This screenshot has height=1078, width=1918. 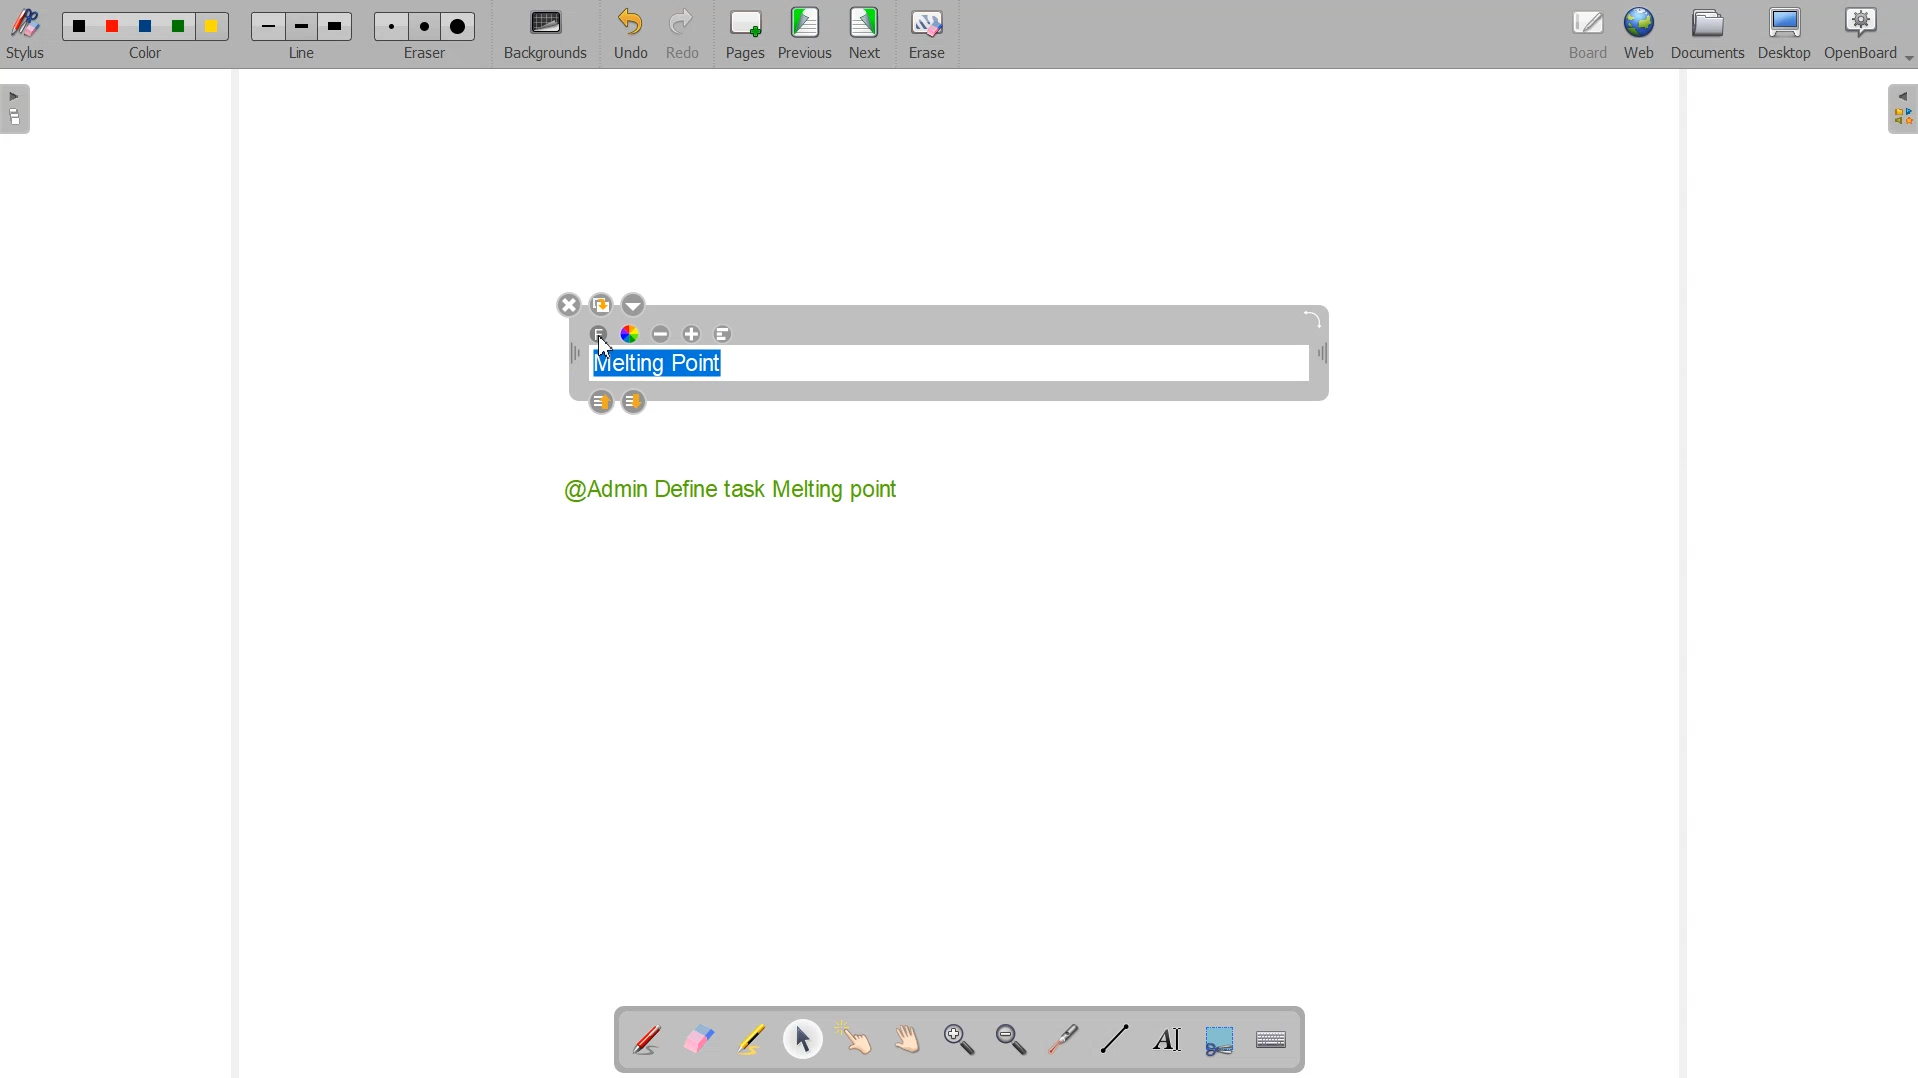 I want to click on Melting Point, so click(x=666, y=359).